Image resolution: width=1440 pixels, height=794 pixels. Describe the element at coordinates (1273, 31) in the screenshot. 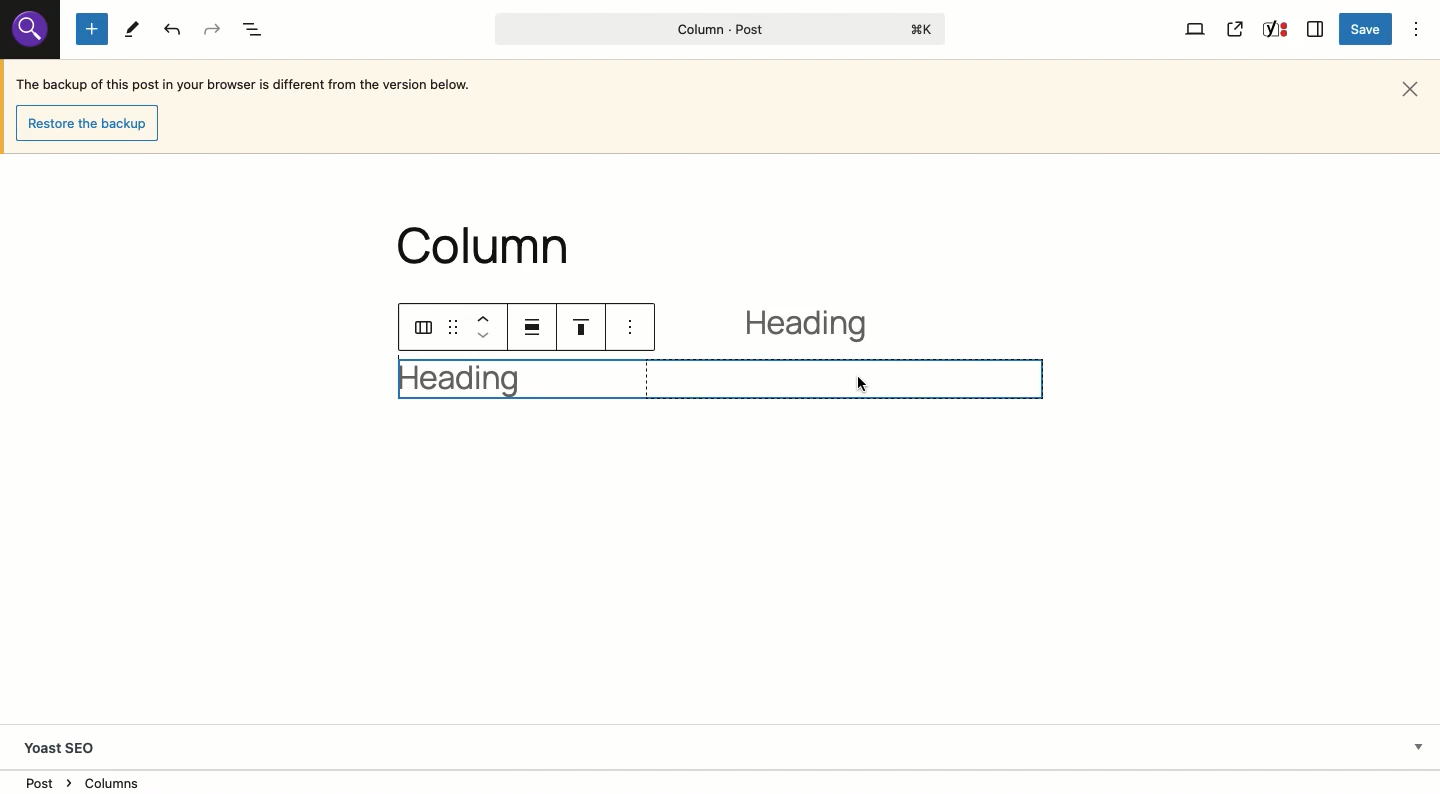

I see `Yoast` at that location.